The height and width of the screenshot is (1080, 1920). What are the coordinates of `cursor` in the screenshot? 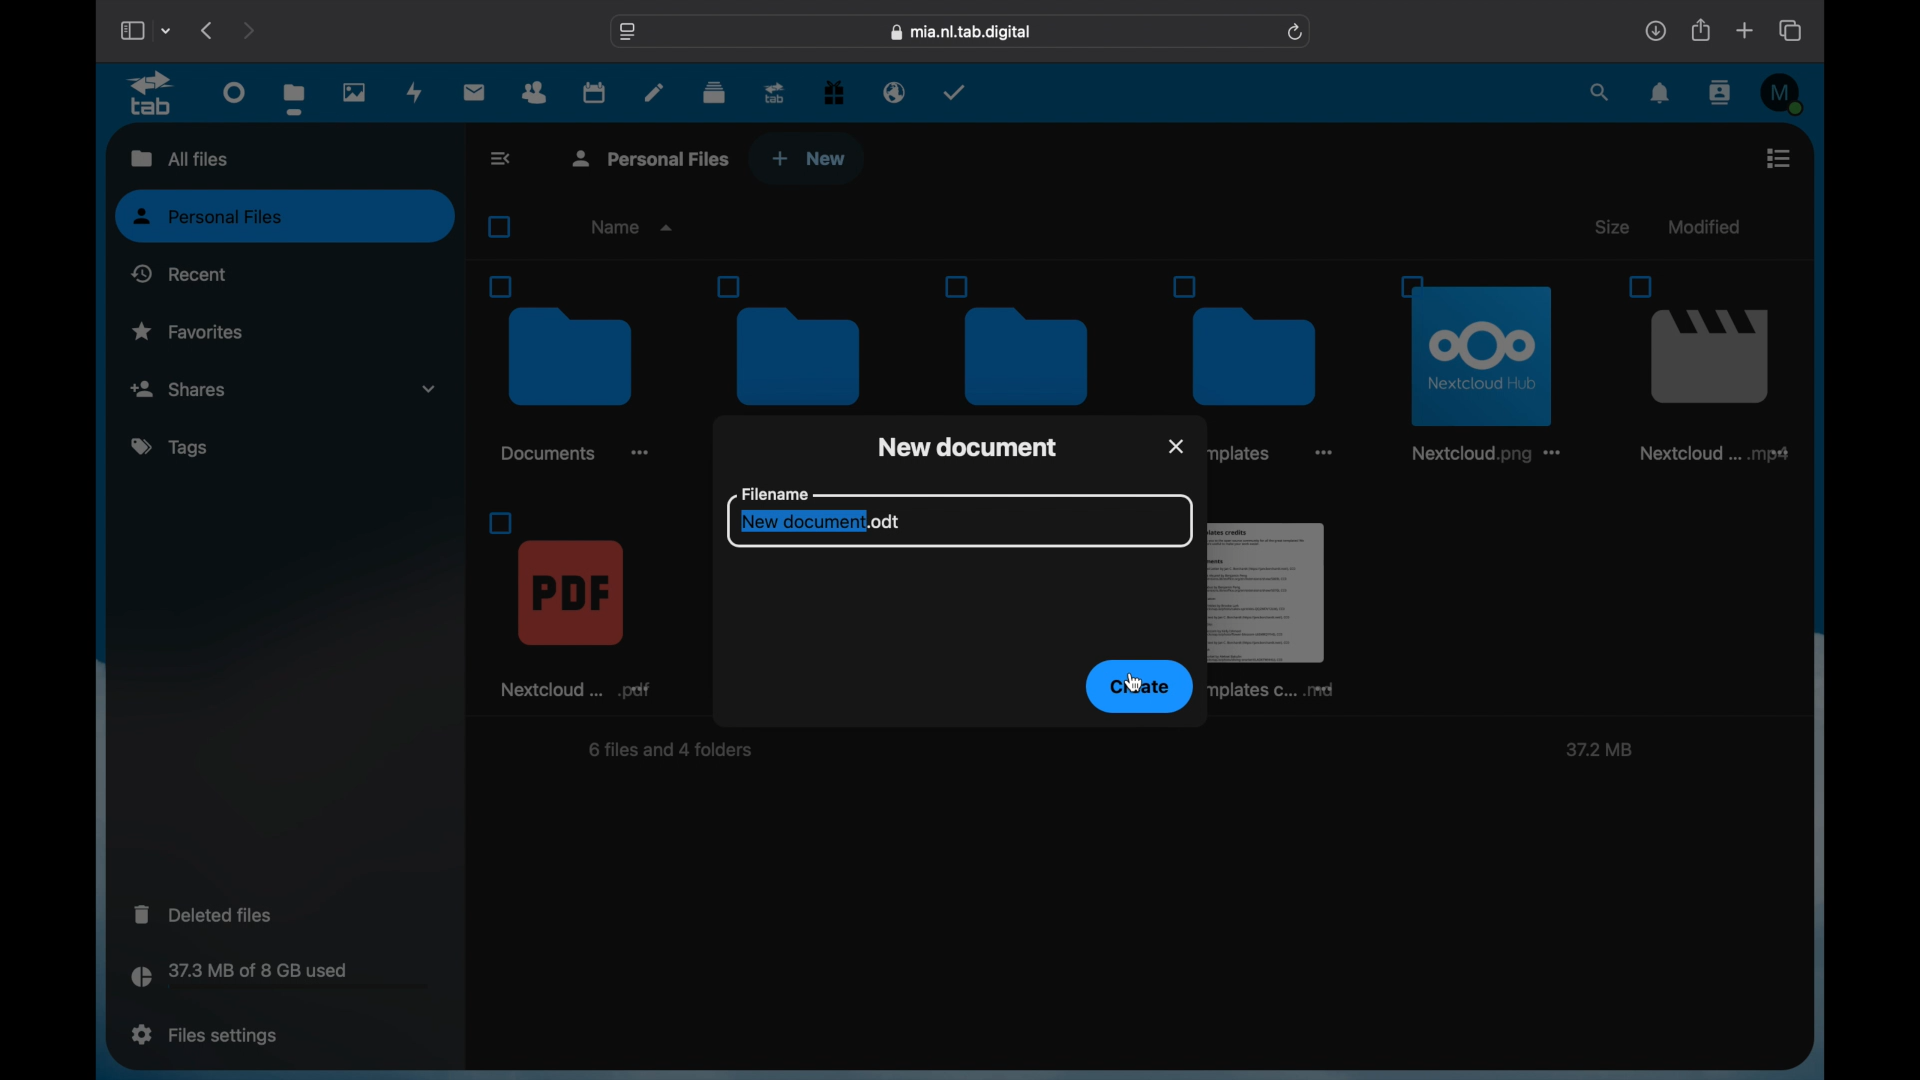 It's located at (1135, 683).